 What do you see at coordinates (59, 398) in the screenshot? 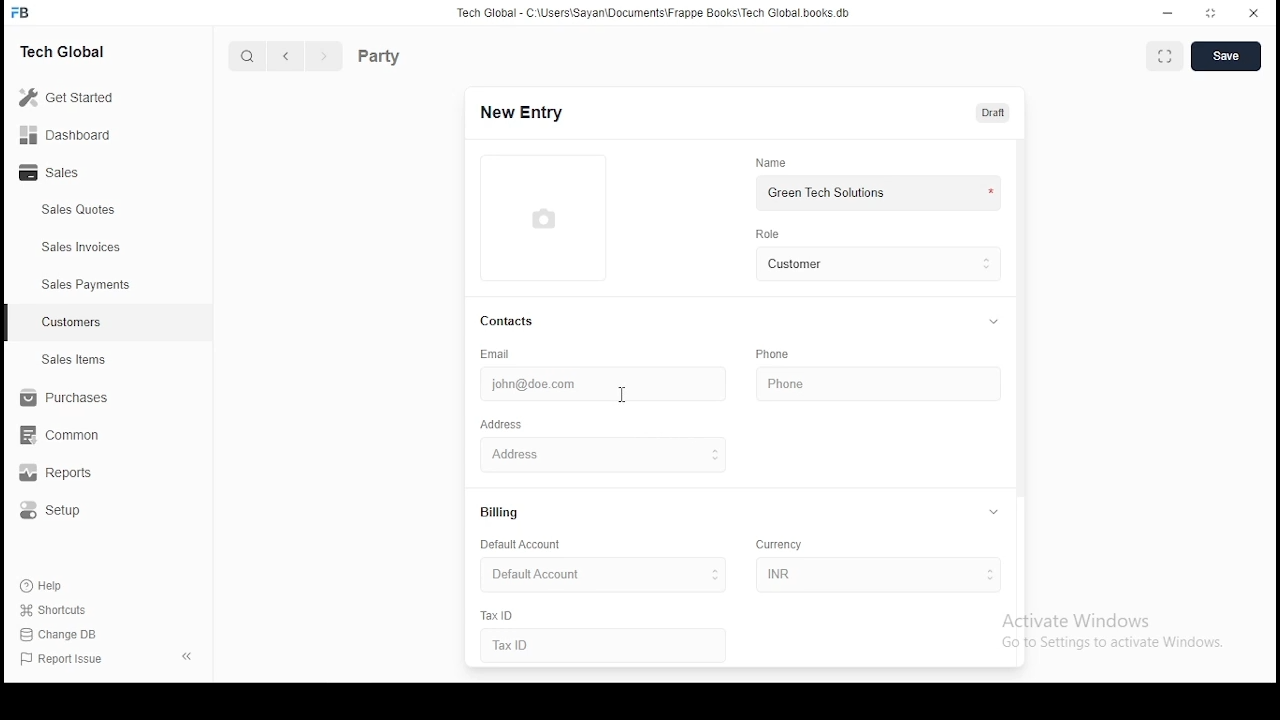
I see `purchase` at bounding box center [59, 398].